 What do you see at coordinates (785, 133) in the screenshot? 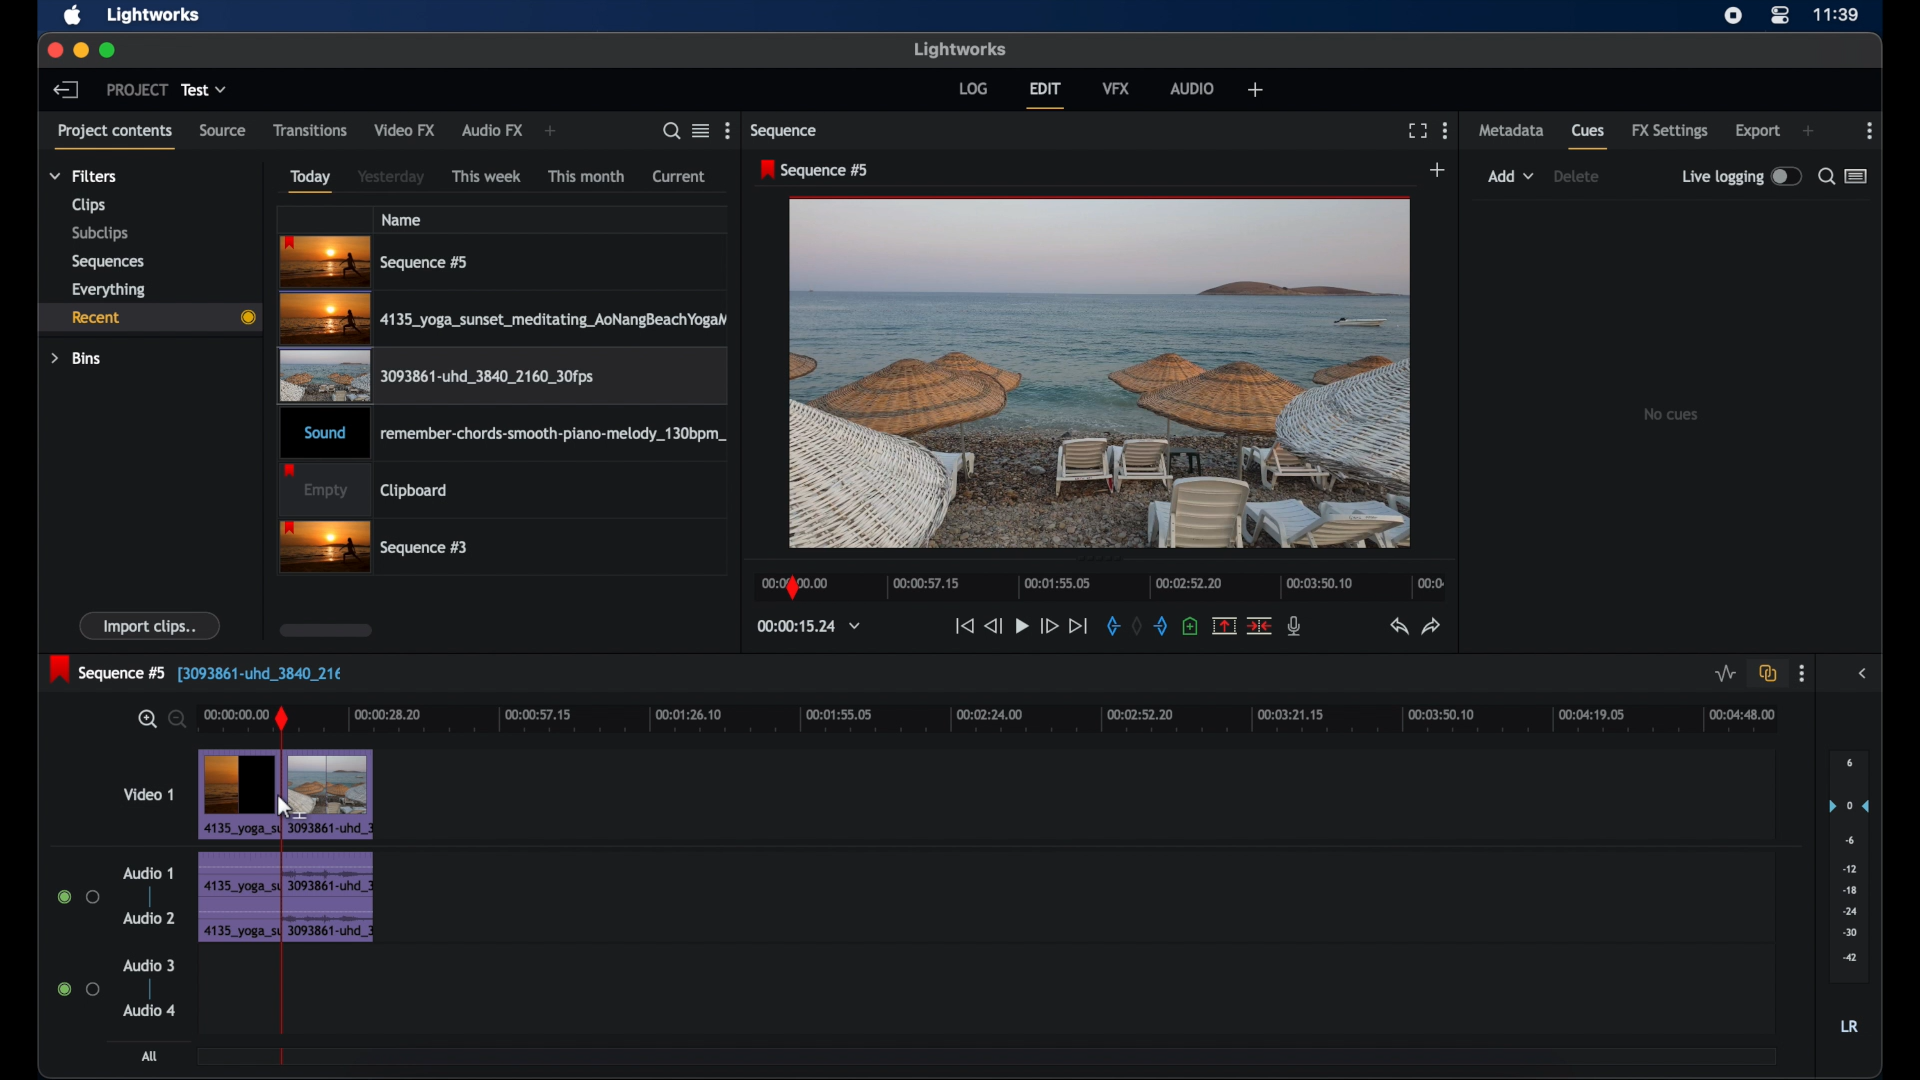
I see `sequence` at bounding box center [785, 133].